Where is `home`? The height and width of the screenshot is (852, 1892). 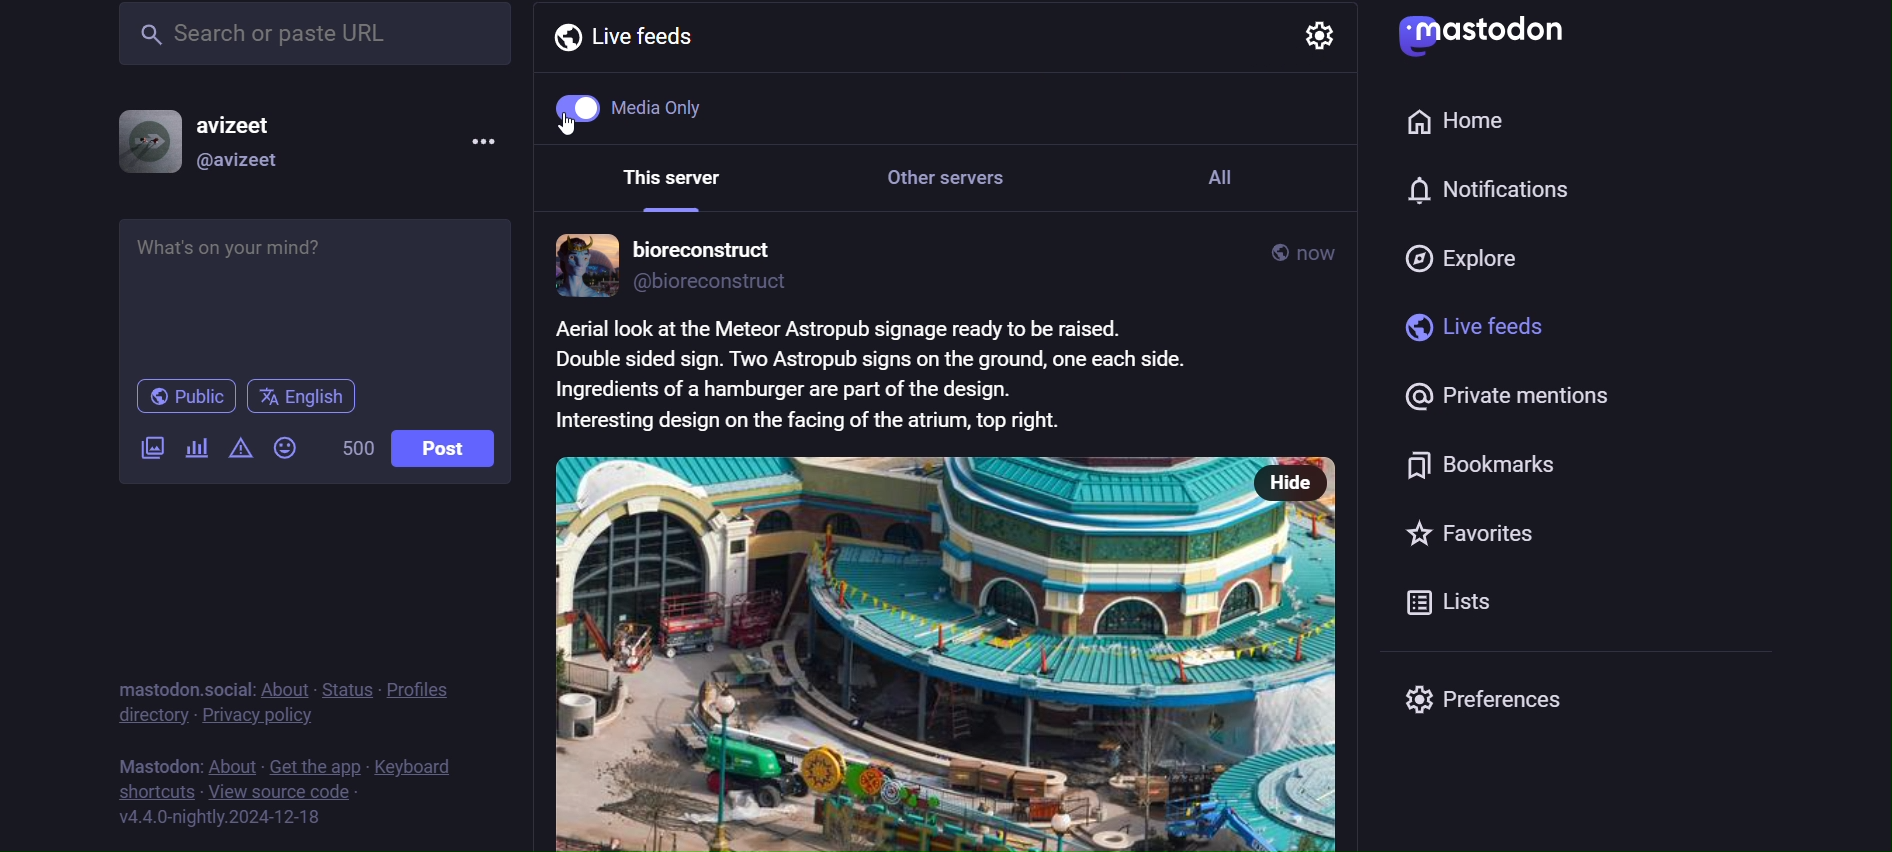
home is located at coordinates (1453, 124).